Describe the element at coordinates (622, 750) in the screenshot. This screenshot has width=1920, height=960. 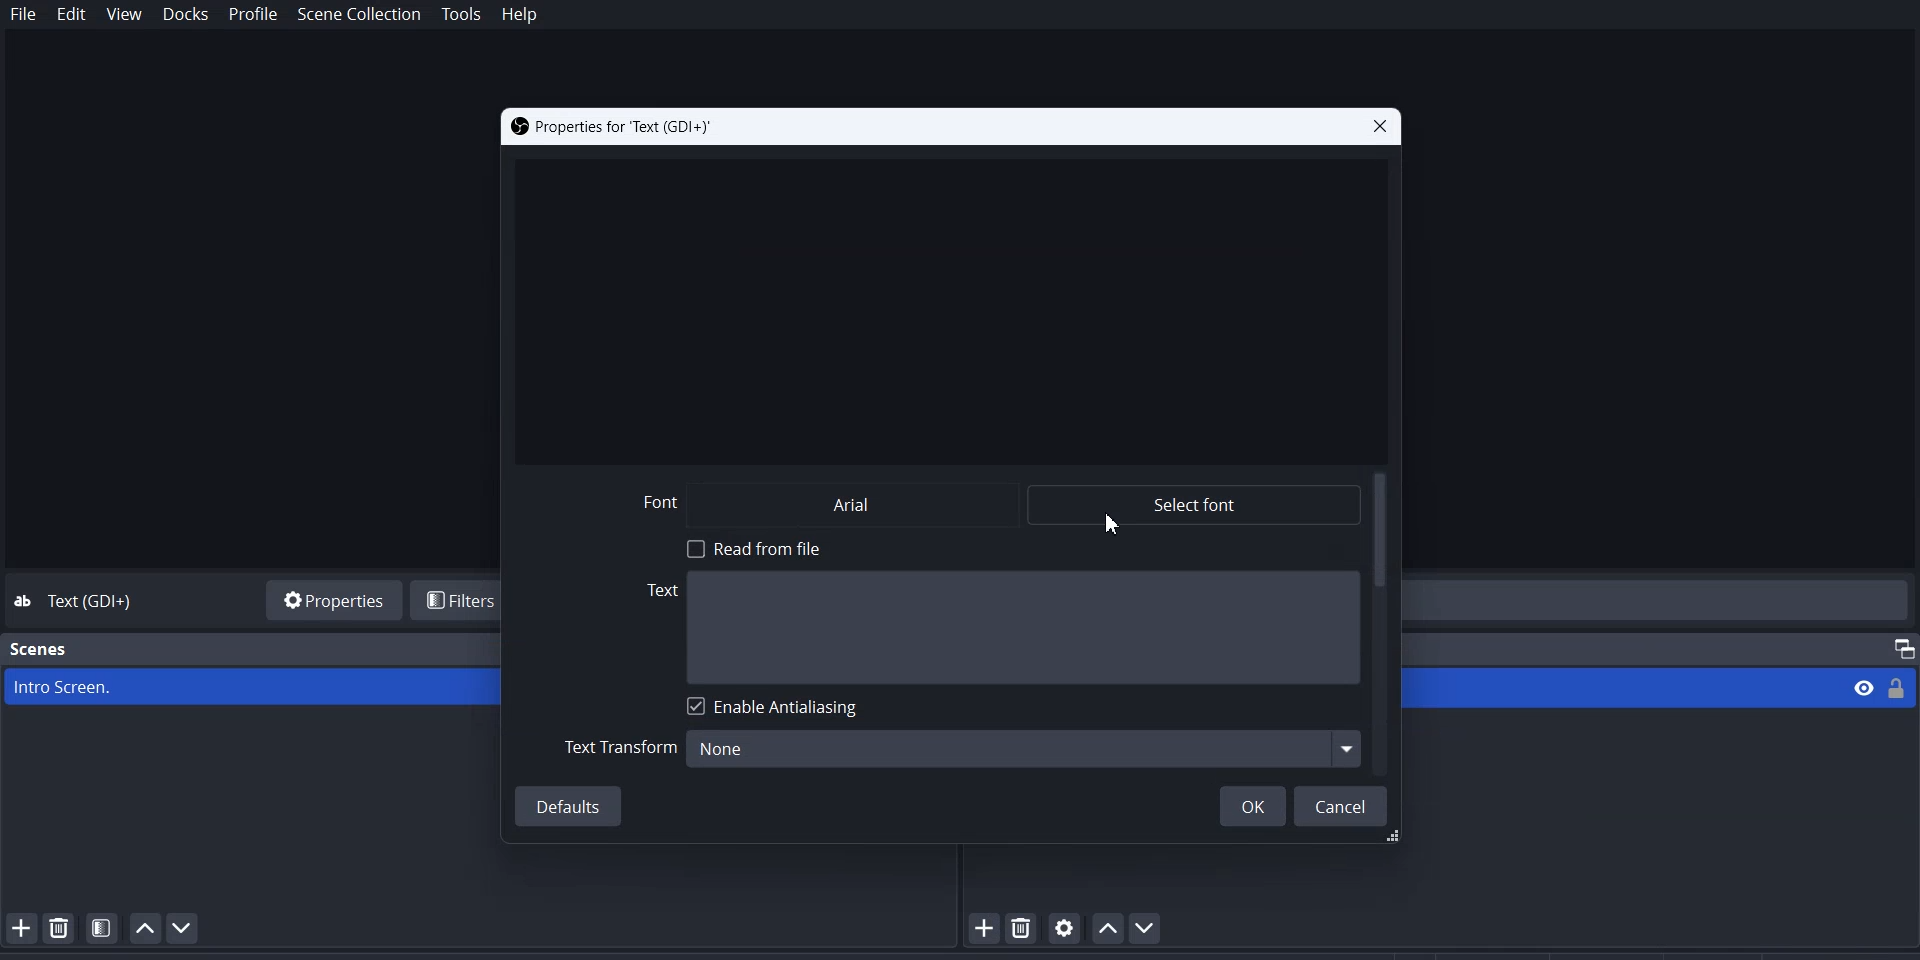
I see `Text Transform` at that location.